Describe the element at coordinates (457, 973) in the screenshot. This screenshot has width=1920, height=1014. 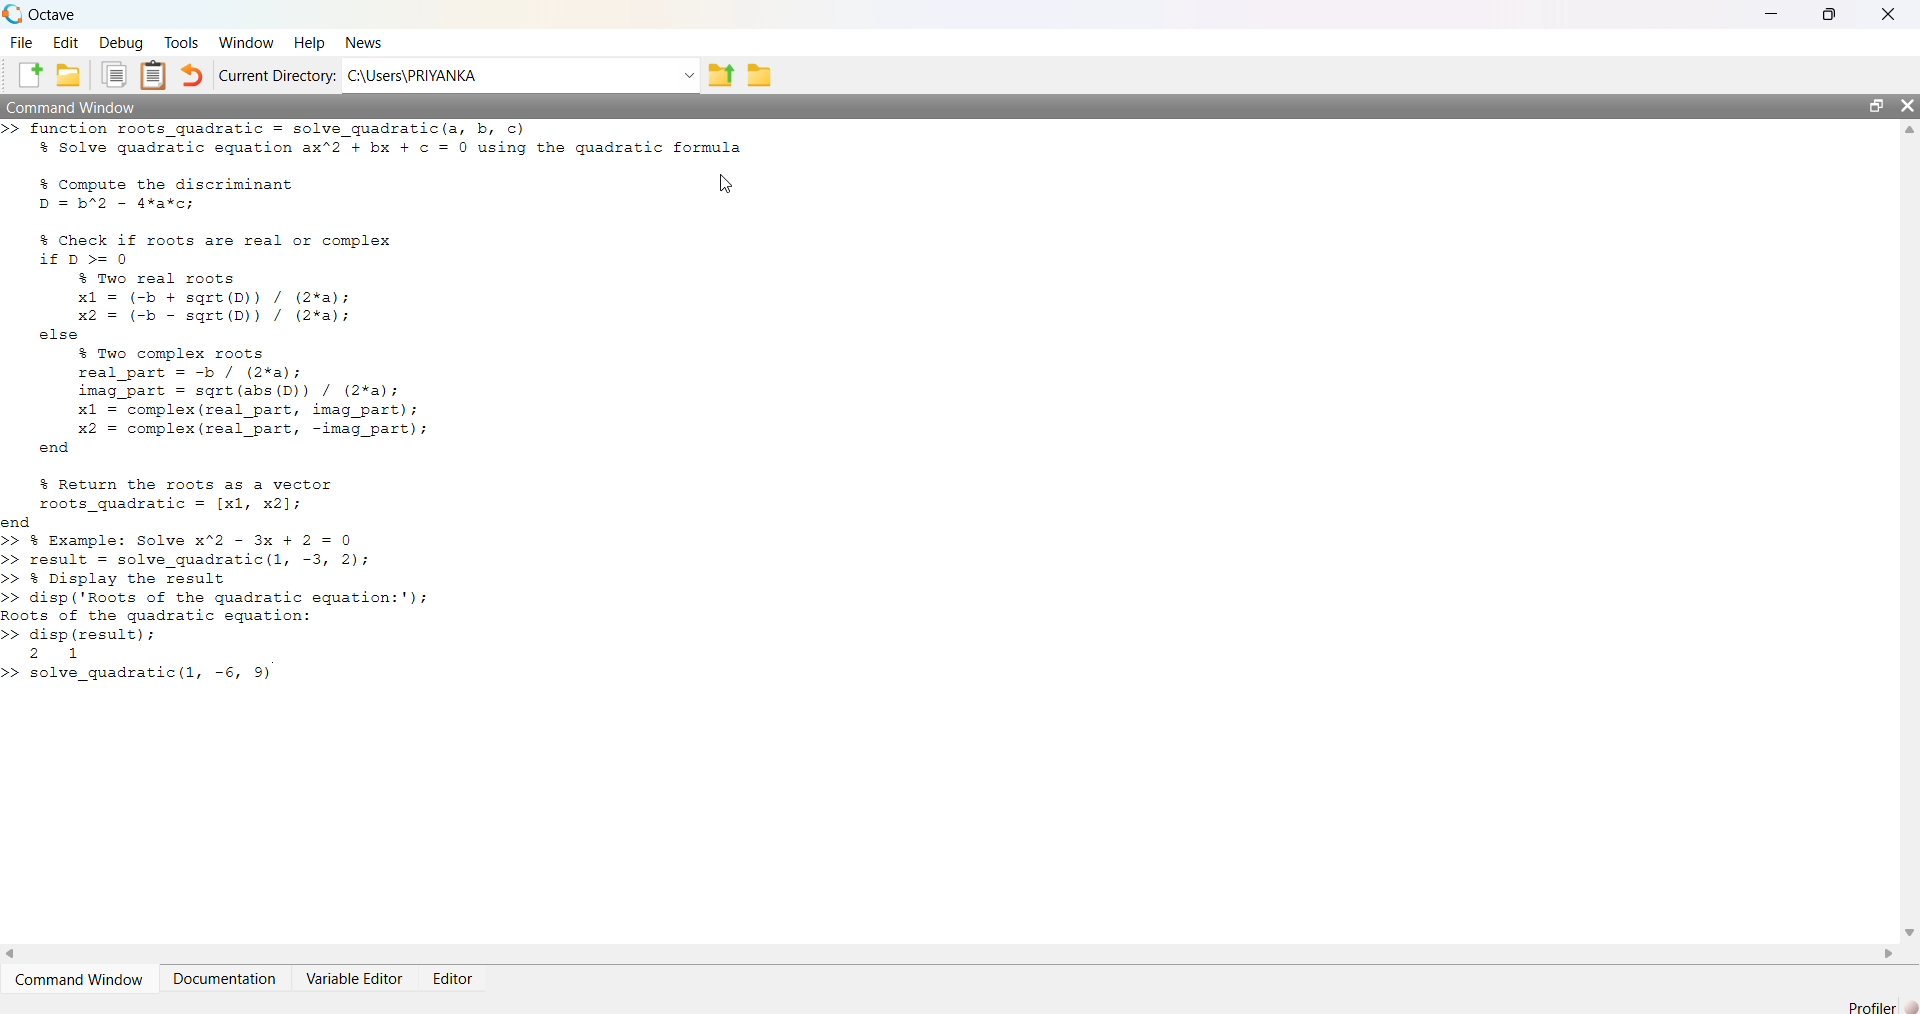
I see `Editor` at that location.